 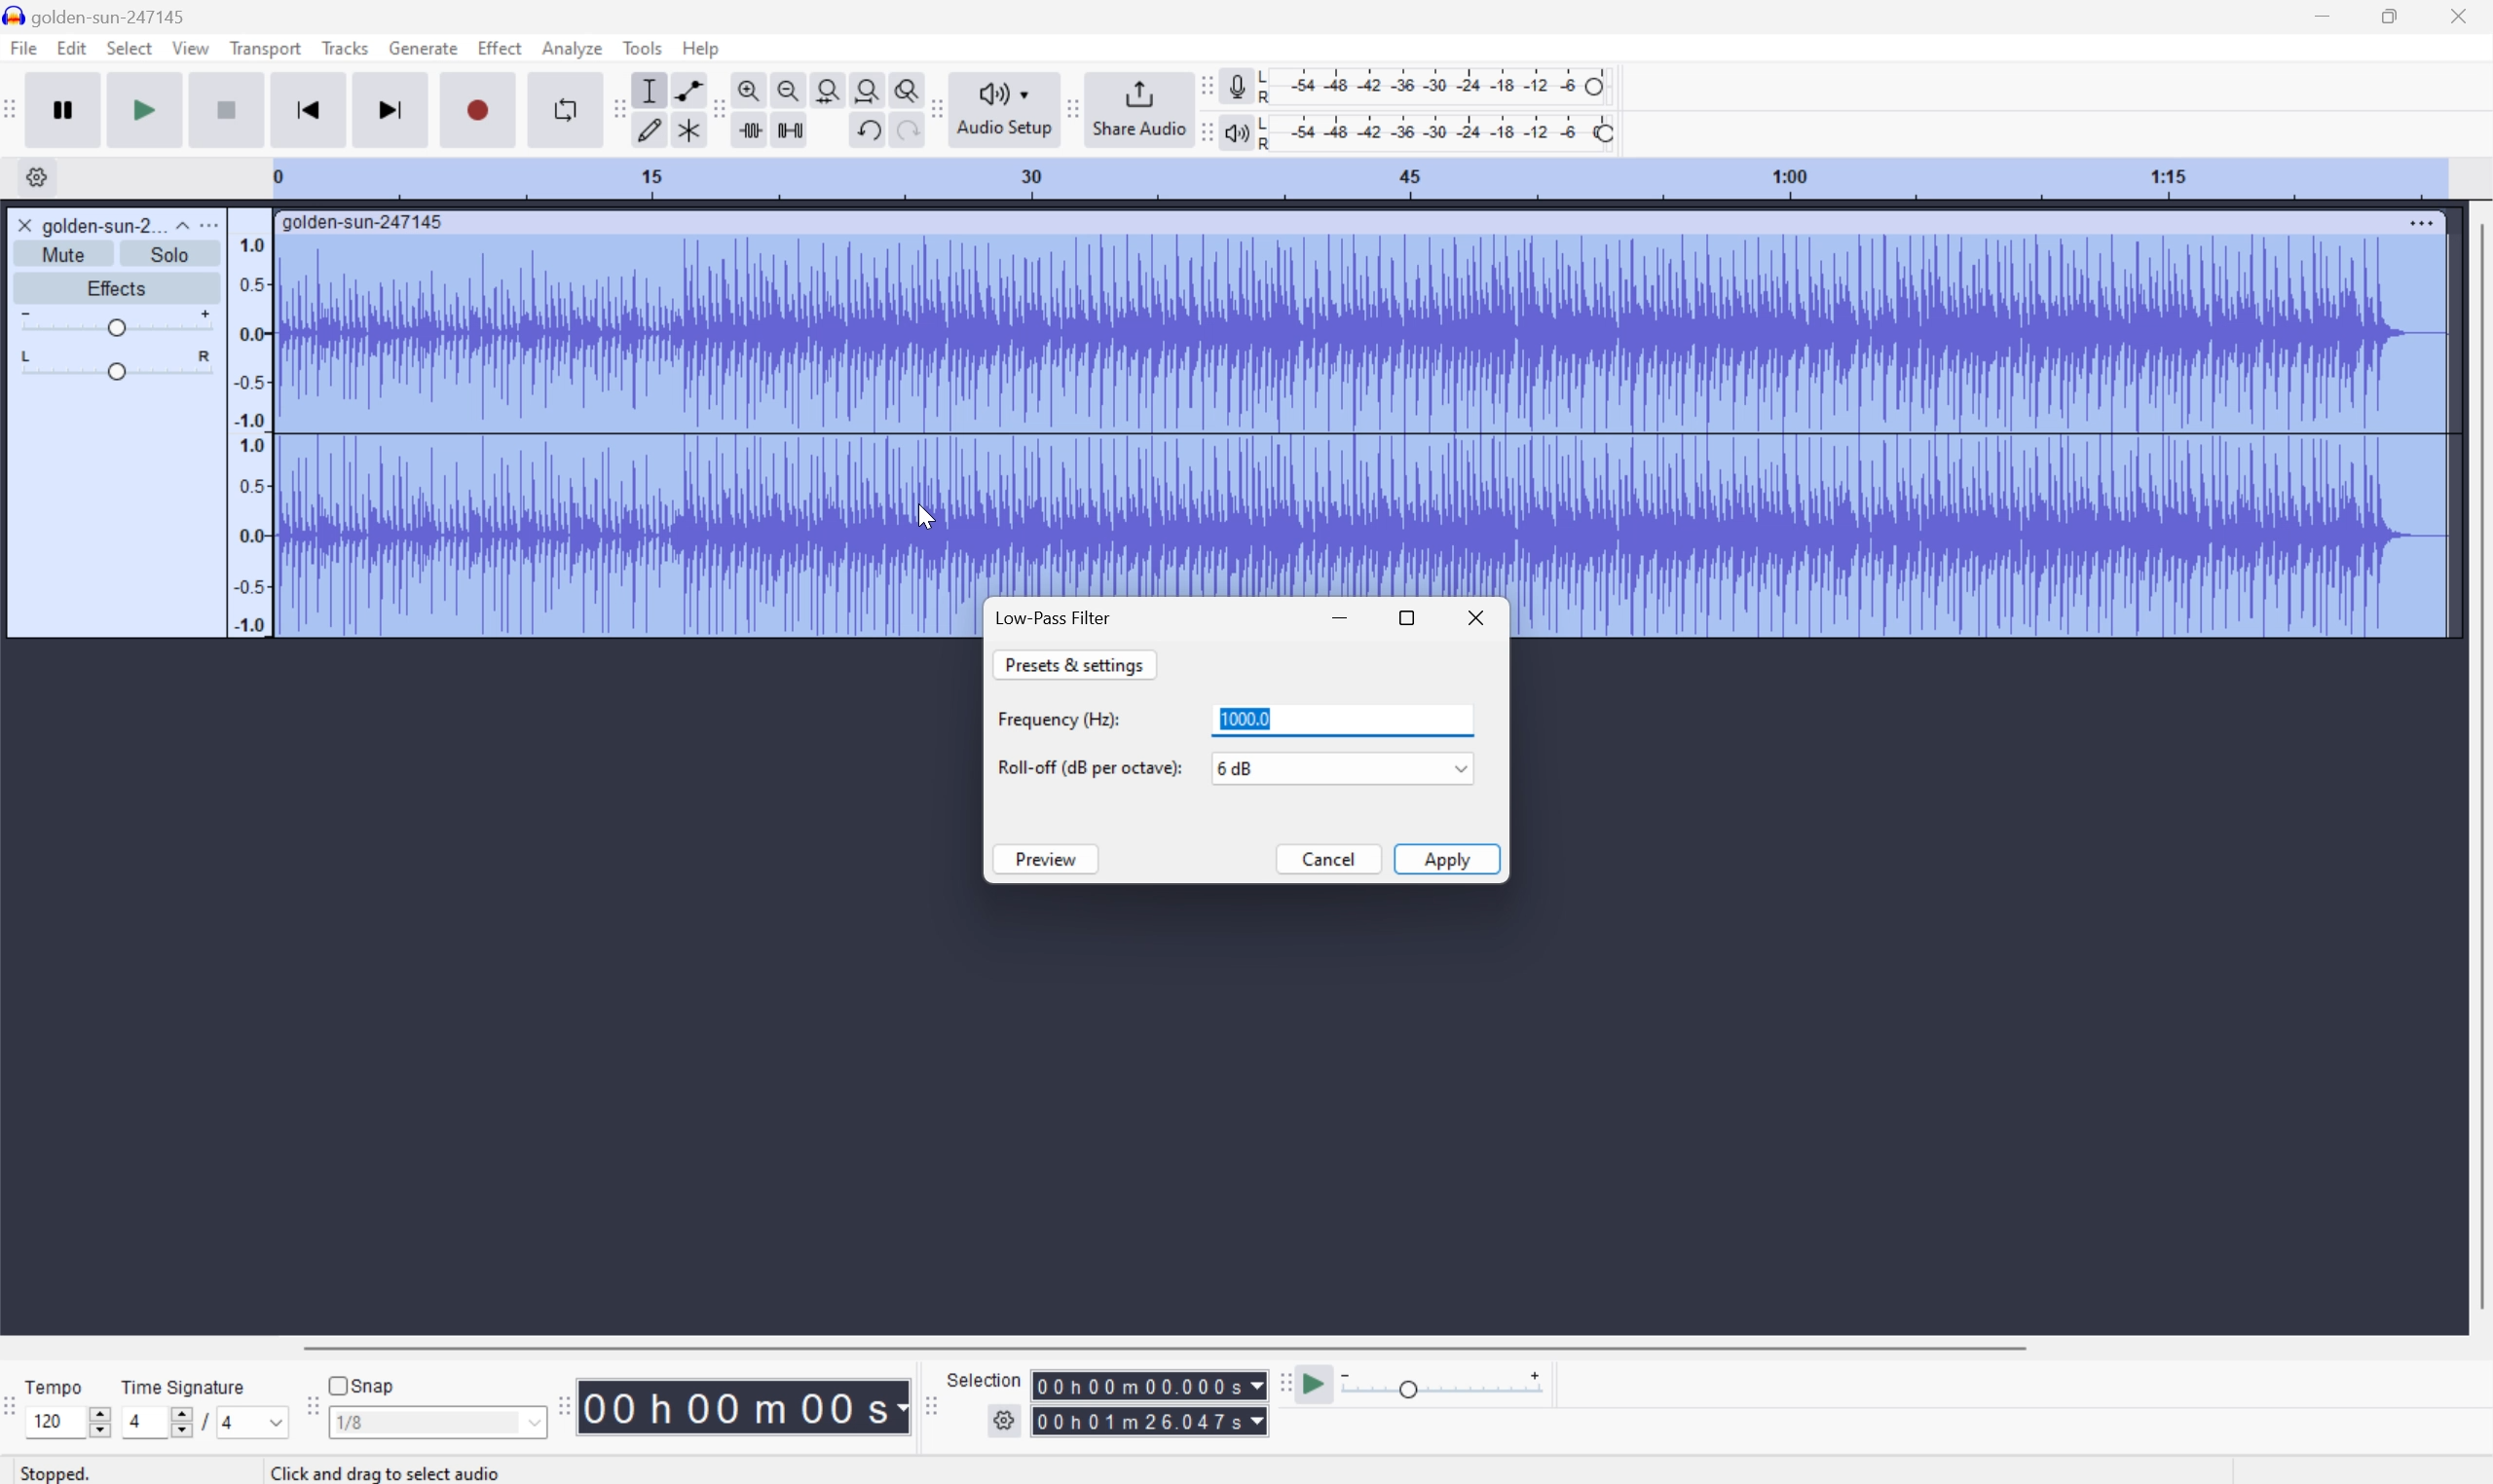 What do you see at coordinates (572, 48) in the screenshot?
I see `Analyze` at bounding box center [572, 48].